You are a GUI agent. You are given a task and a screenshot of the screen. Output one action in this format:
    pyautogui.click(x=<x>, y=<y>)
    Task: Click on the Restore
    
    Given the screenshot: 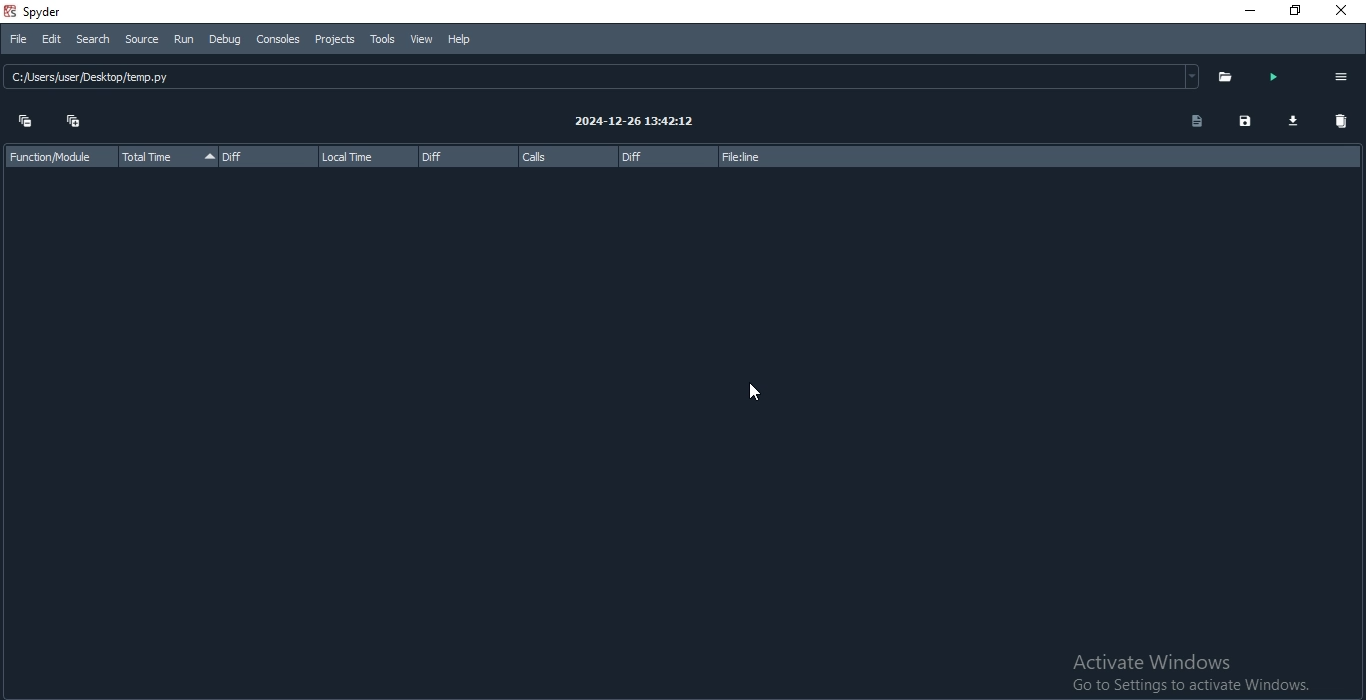 What is the action you would take?
    pyautogui.click(x=1288, y=10)
    